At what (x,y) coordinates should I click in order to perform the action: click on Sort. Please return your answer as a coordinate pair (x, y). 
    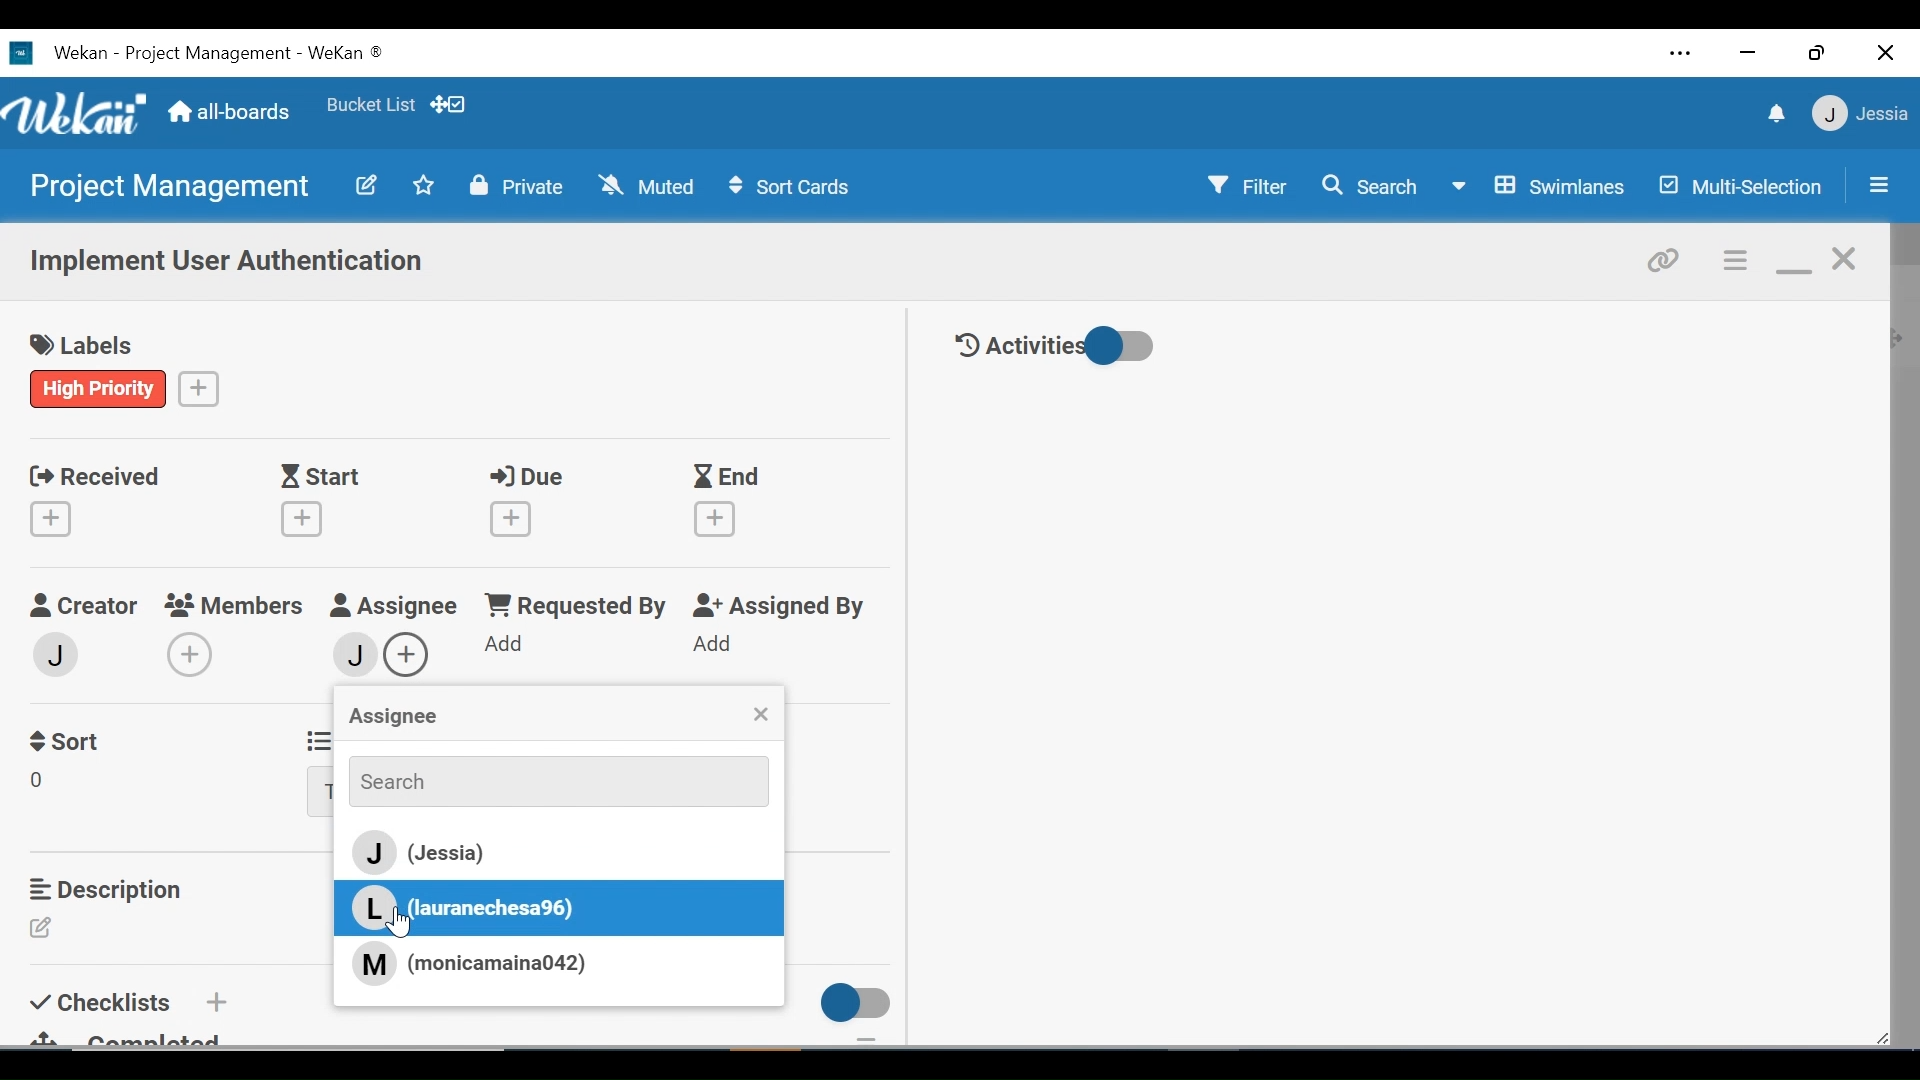
    Looking at the image, I should click on (69, 739).